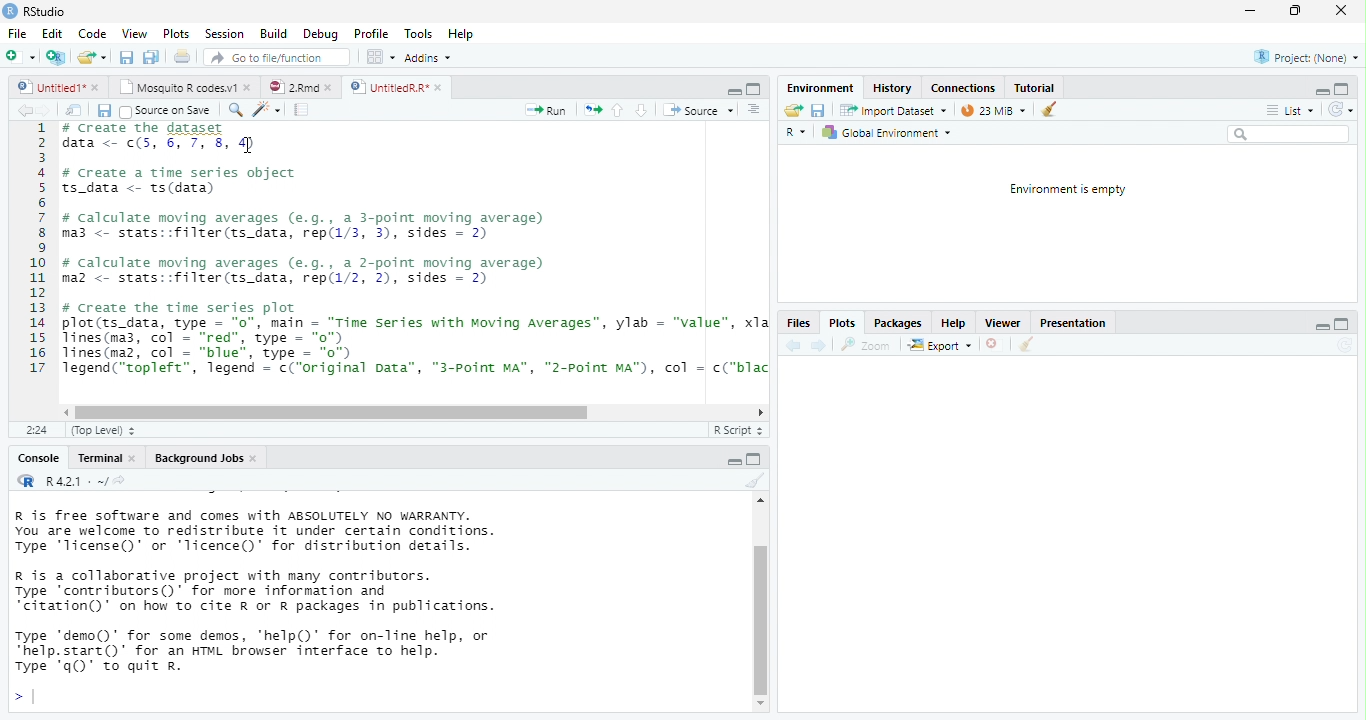 Image resolution: width=1366 pixels, height=720 pixels. I want to click on minimize, so click(734, 92).